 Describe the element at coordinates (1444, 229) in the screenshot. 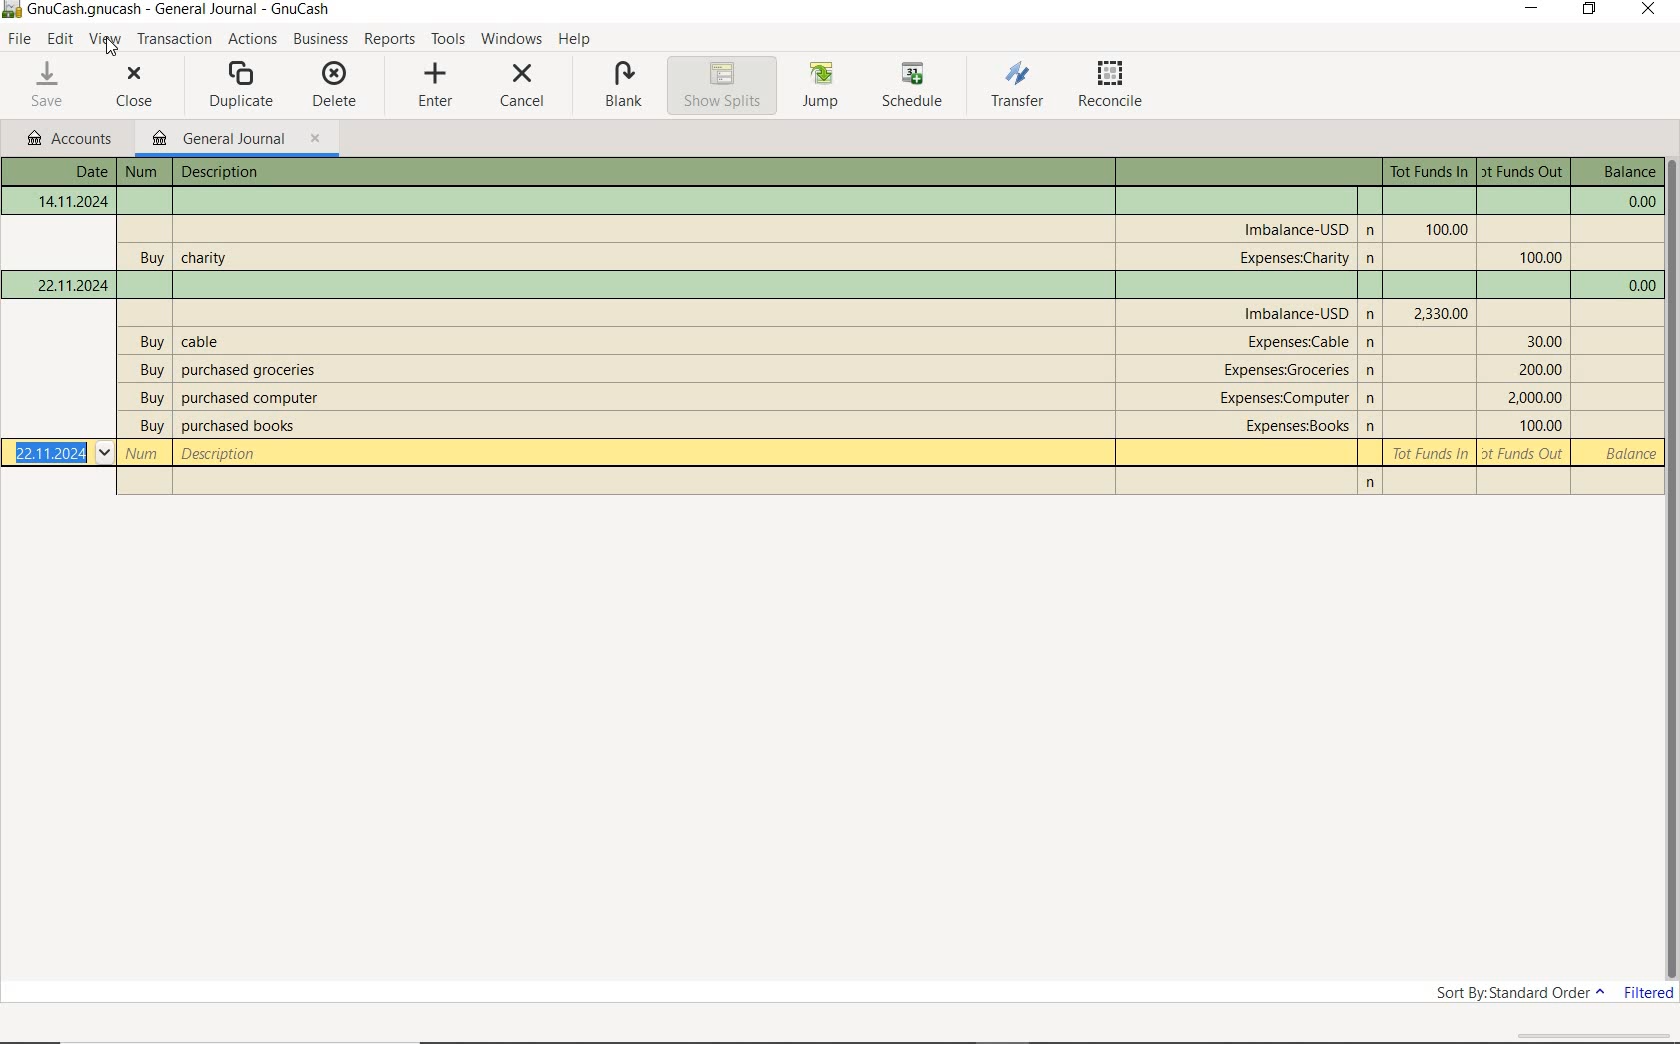

I see `Tot Funds In` at that location.